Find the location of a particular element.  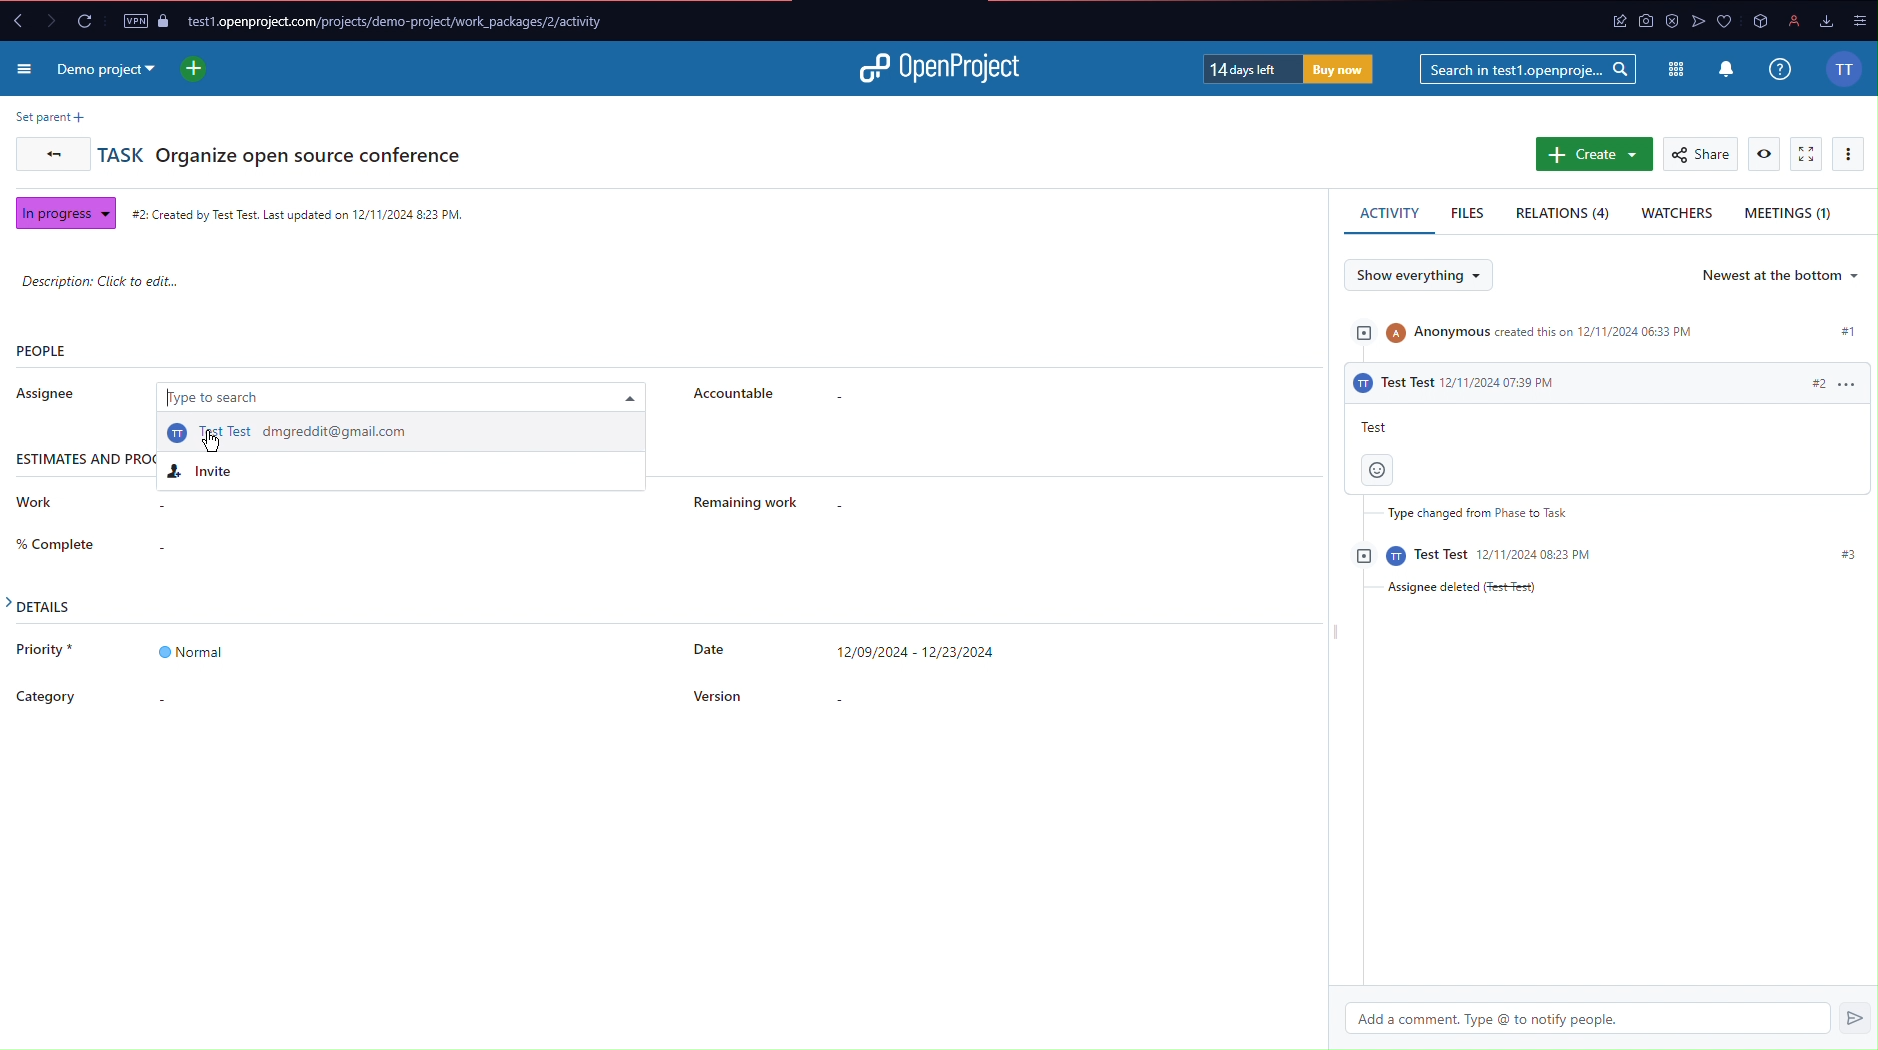

Description is located at coordinates (102, 280).